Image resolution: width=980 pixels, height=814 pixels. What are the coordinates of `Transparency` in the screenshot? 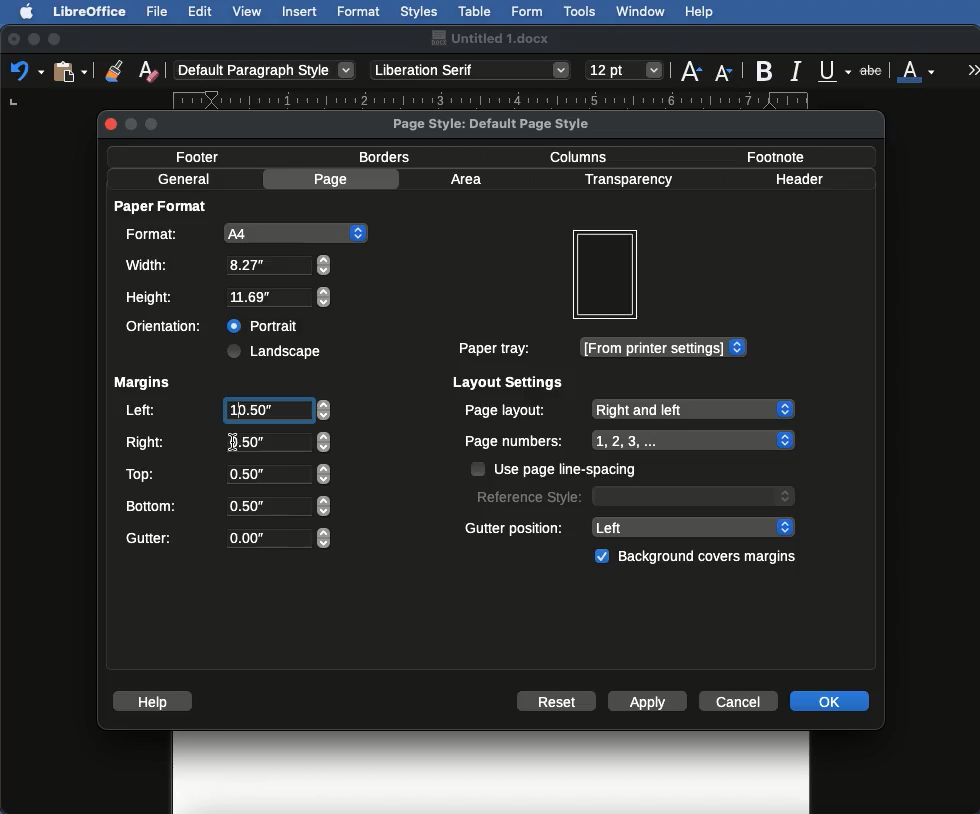 It's located at (627, 180).